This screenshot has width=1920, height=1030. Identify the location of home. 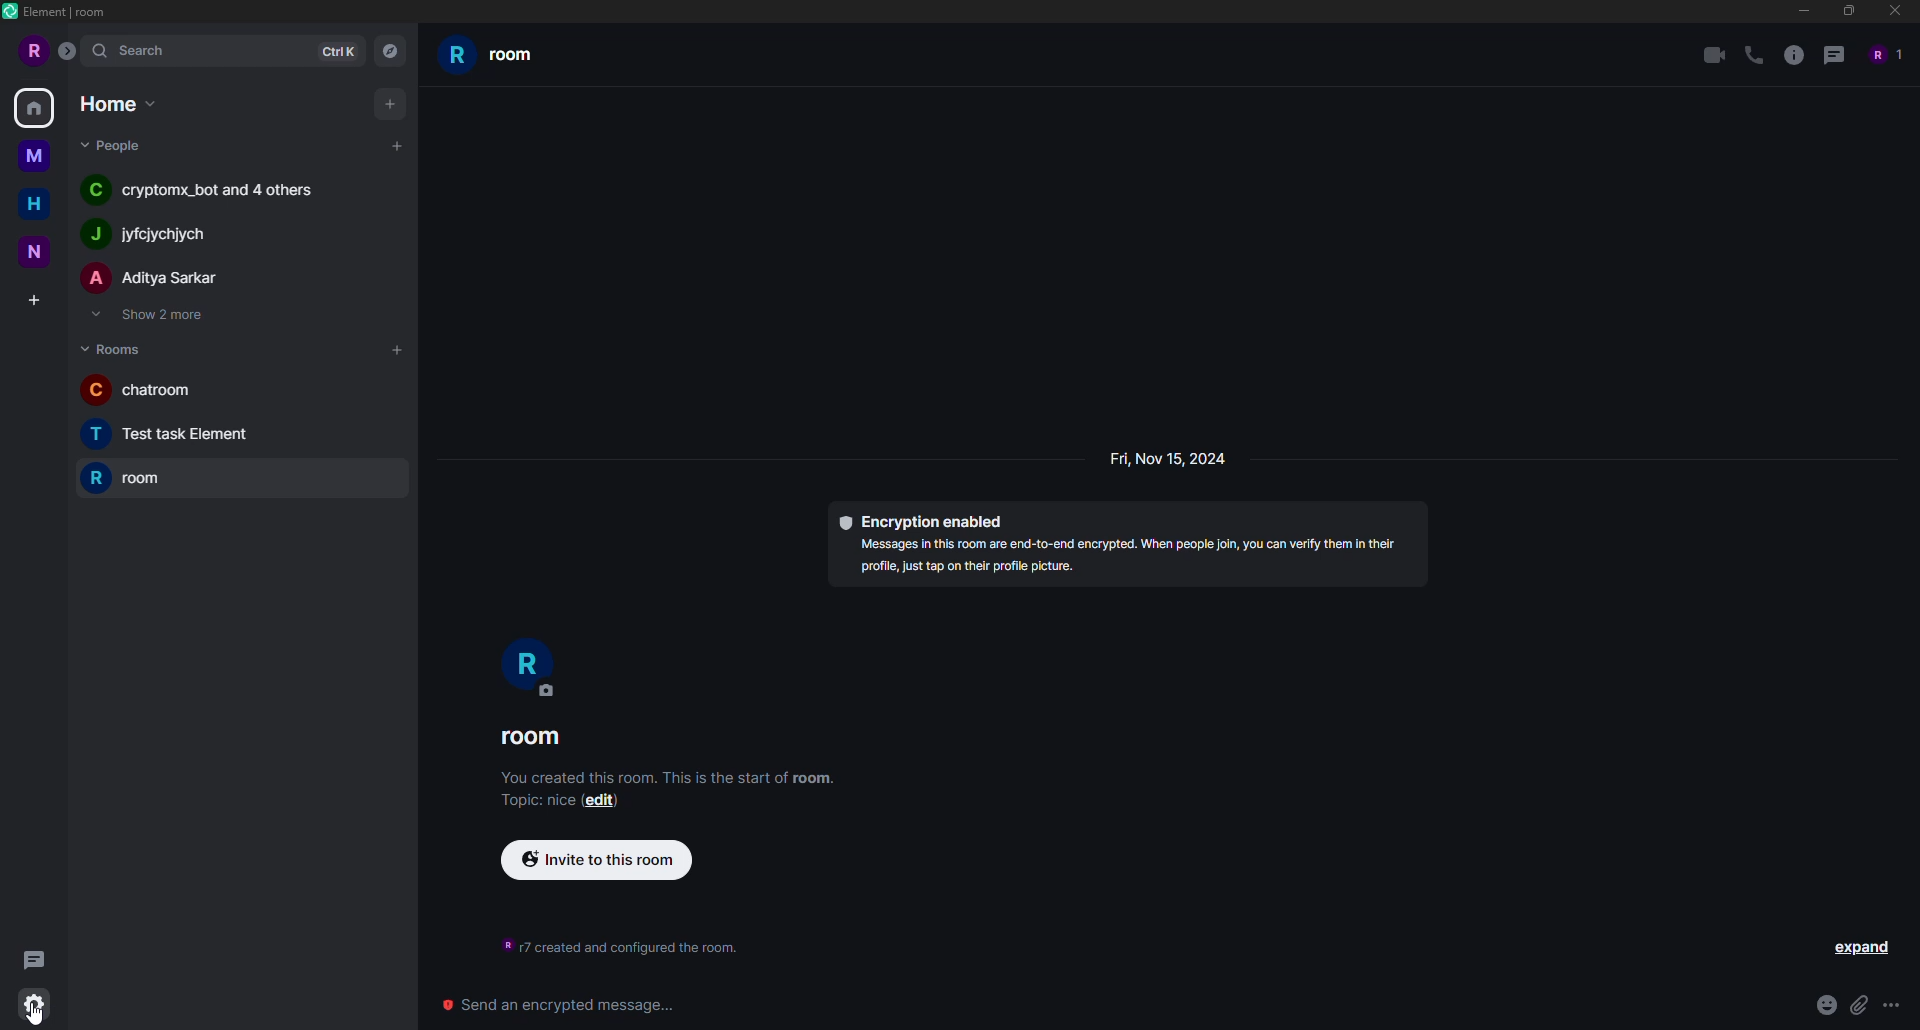
(36, 107).